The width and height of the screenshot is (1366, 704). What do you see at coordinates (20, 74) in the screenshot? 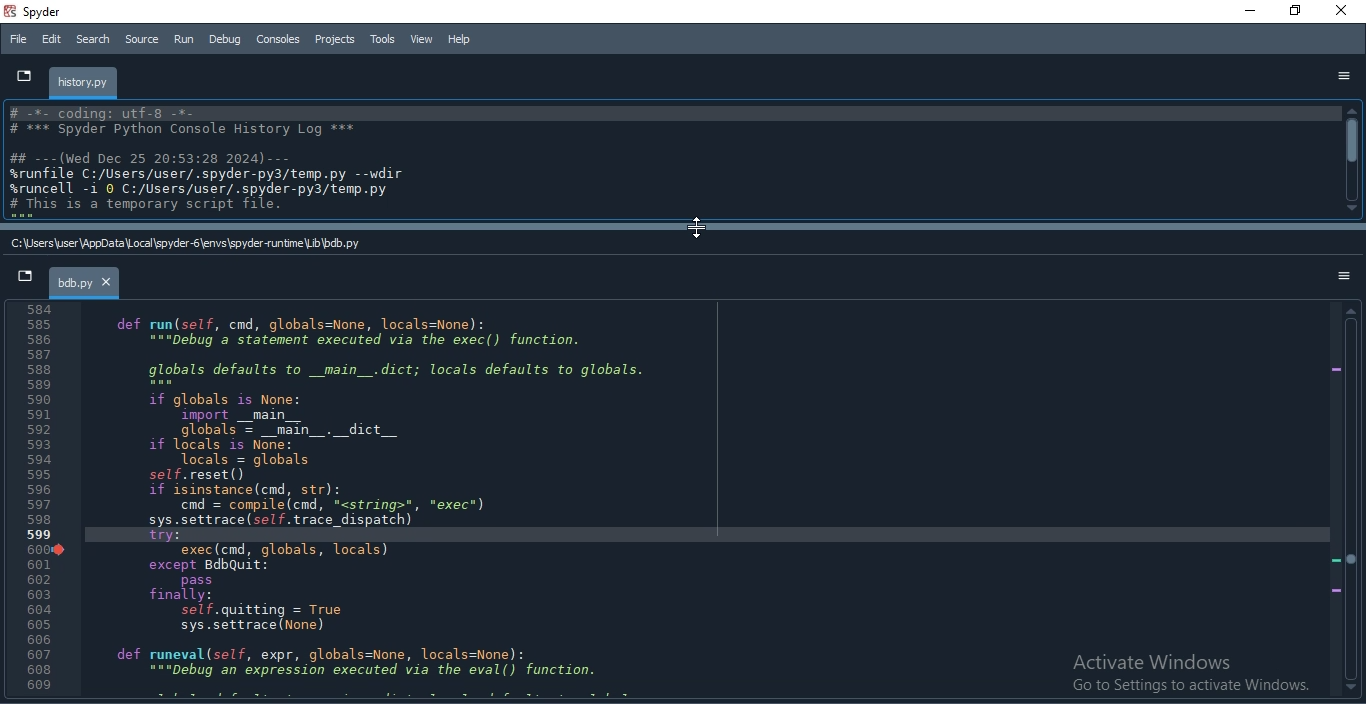
I see `dropdown` at bounding box center [20, 74].